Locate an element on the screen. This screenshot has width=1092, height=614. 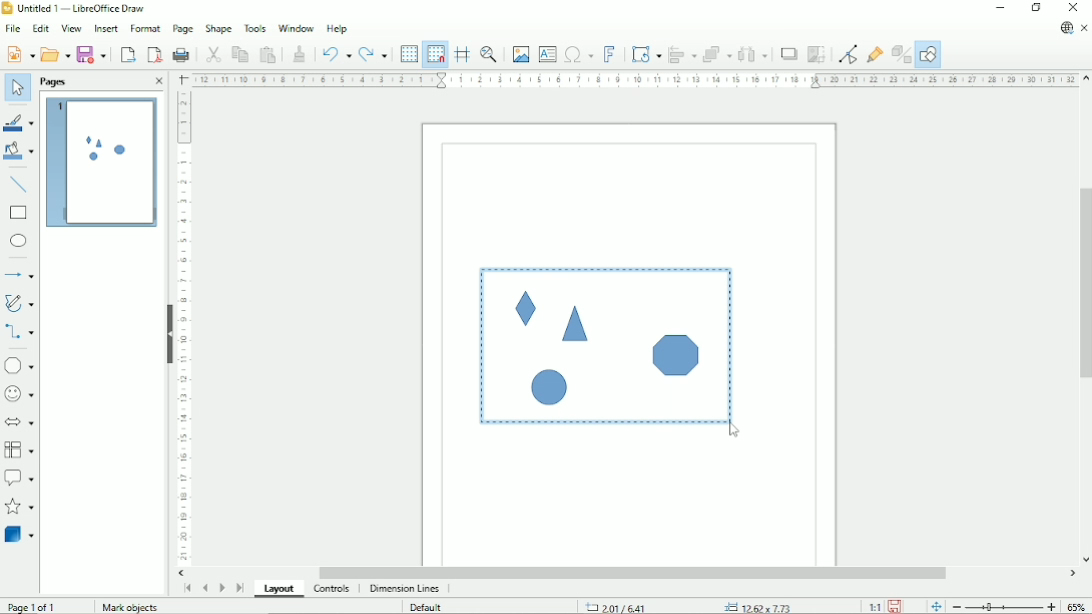
Curves and polygons is located at coordinates (20, 303).